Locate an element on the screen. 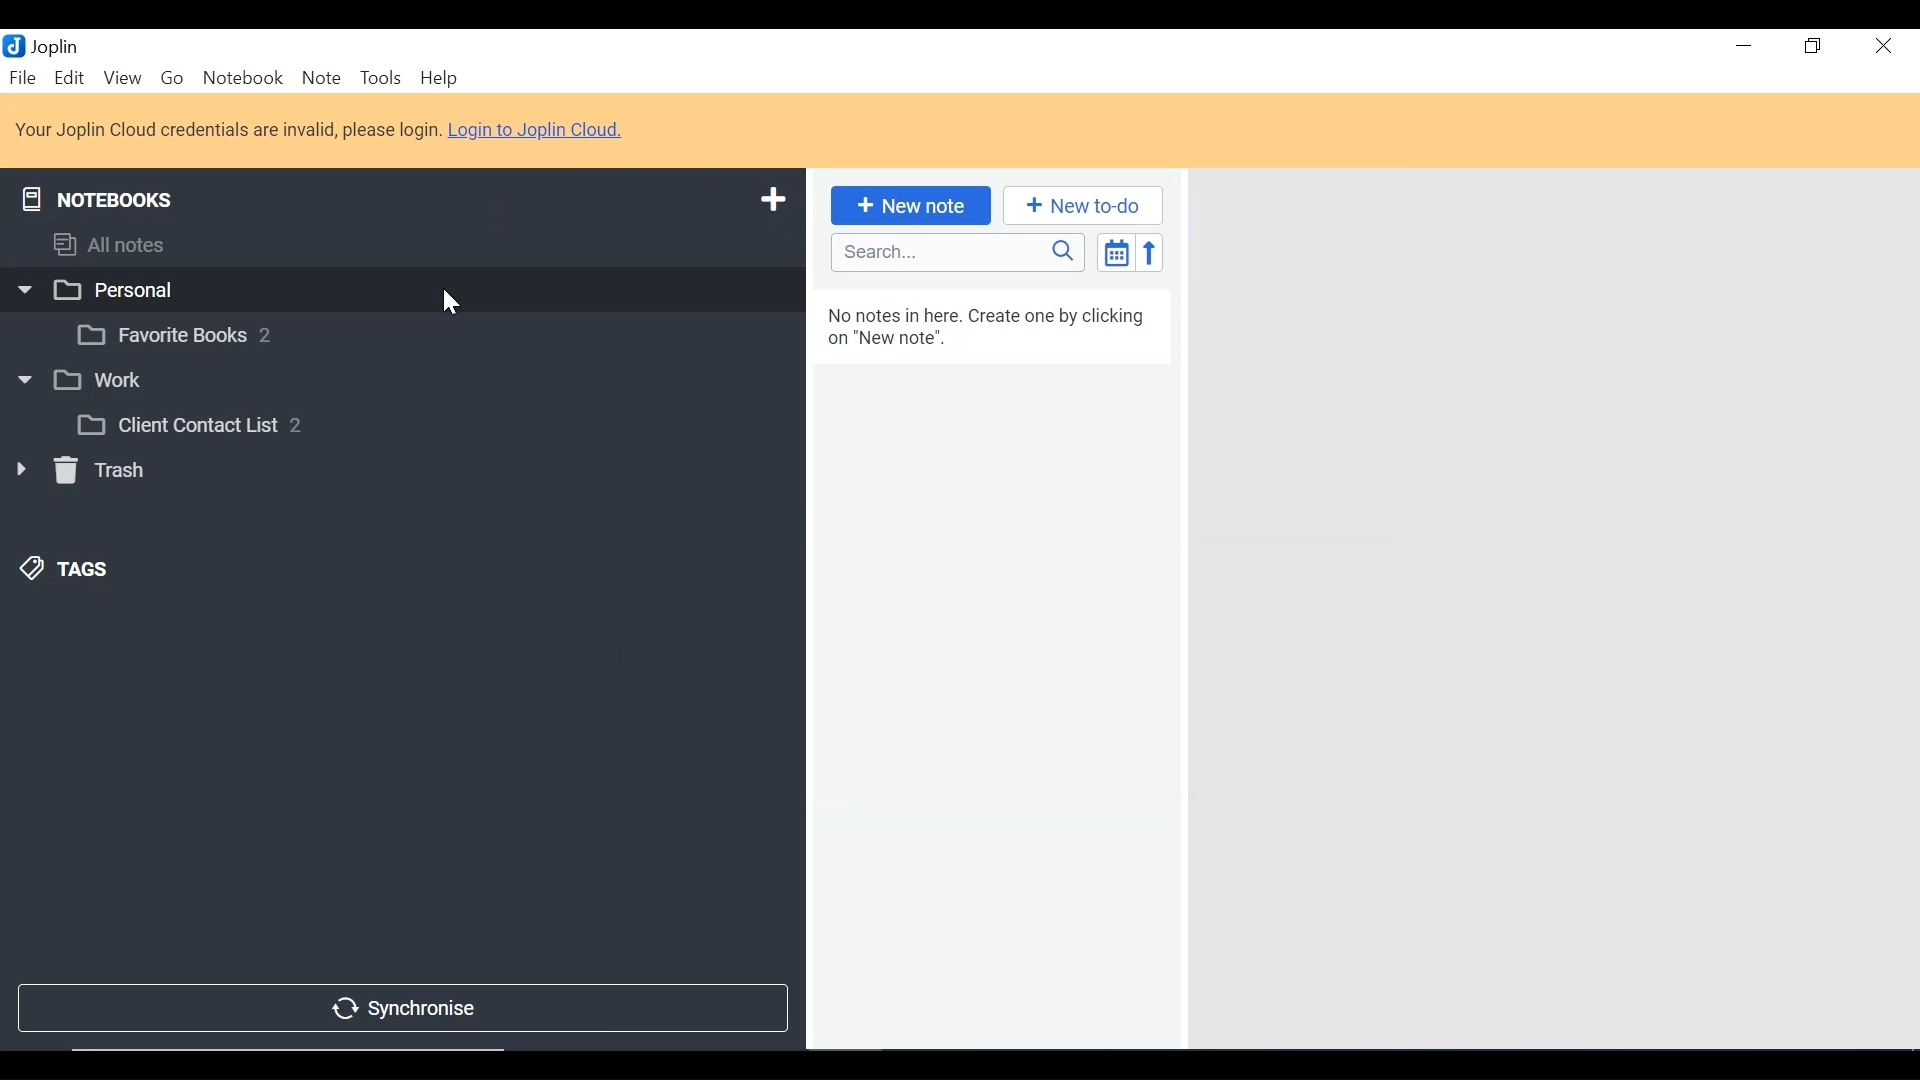 The height and width of the screenshot is (1080, 1920). Notebook is located at coordinates (242, 79).